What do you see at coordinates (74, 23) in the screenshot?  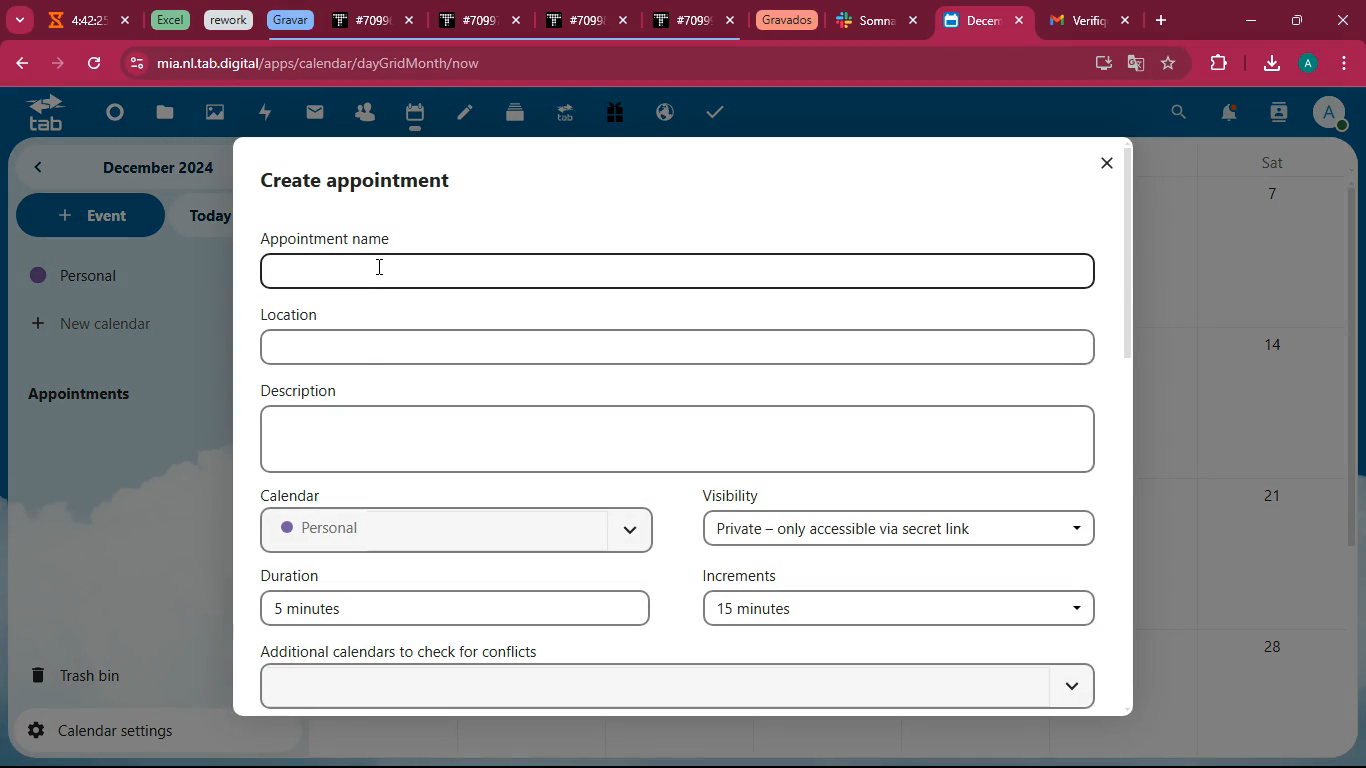 I see `tab` at bounding box center [74, 23].